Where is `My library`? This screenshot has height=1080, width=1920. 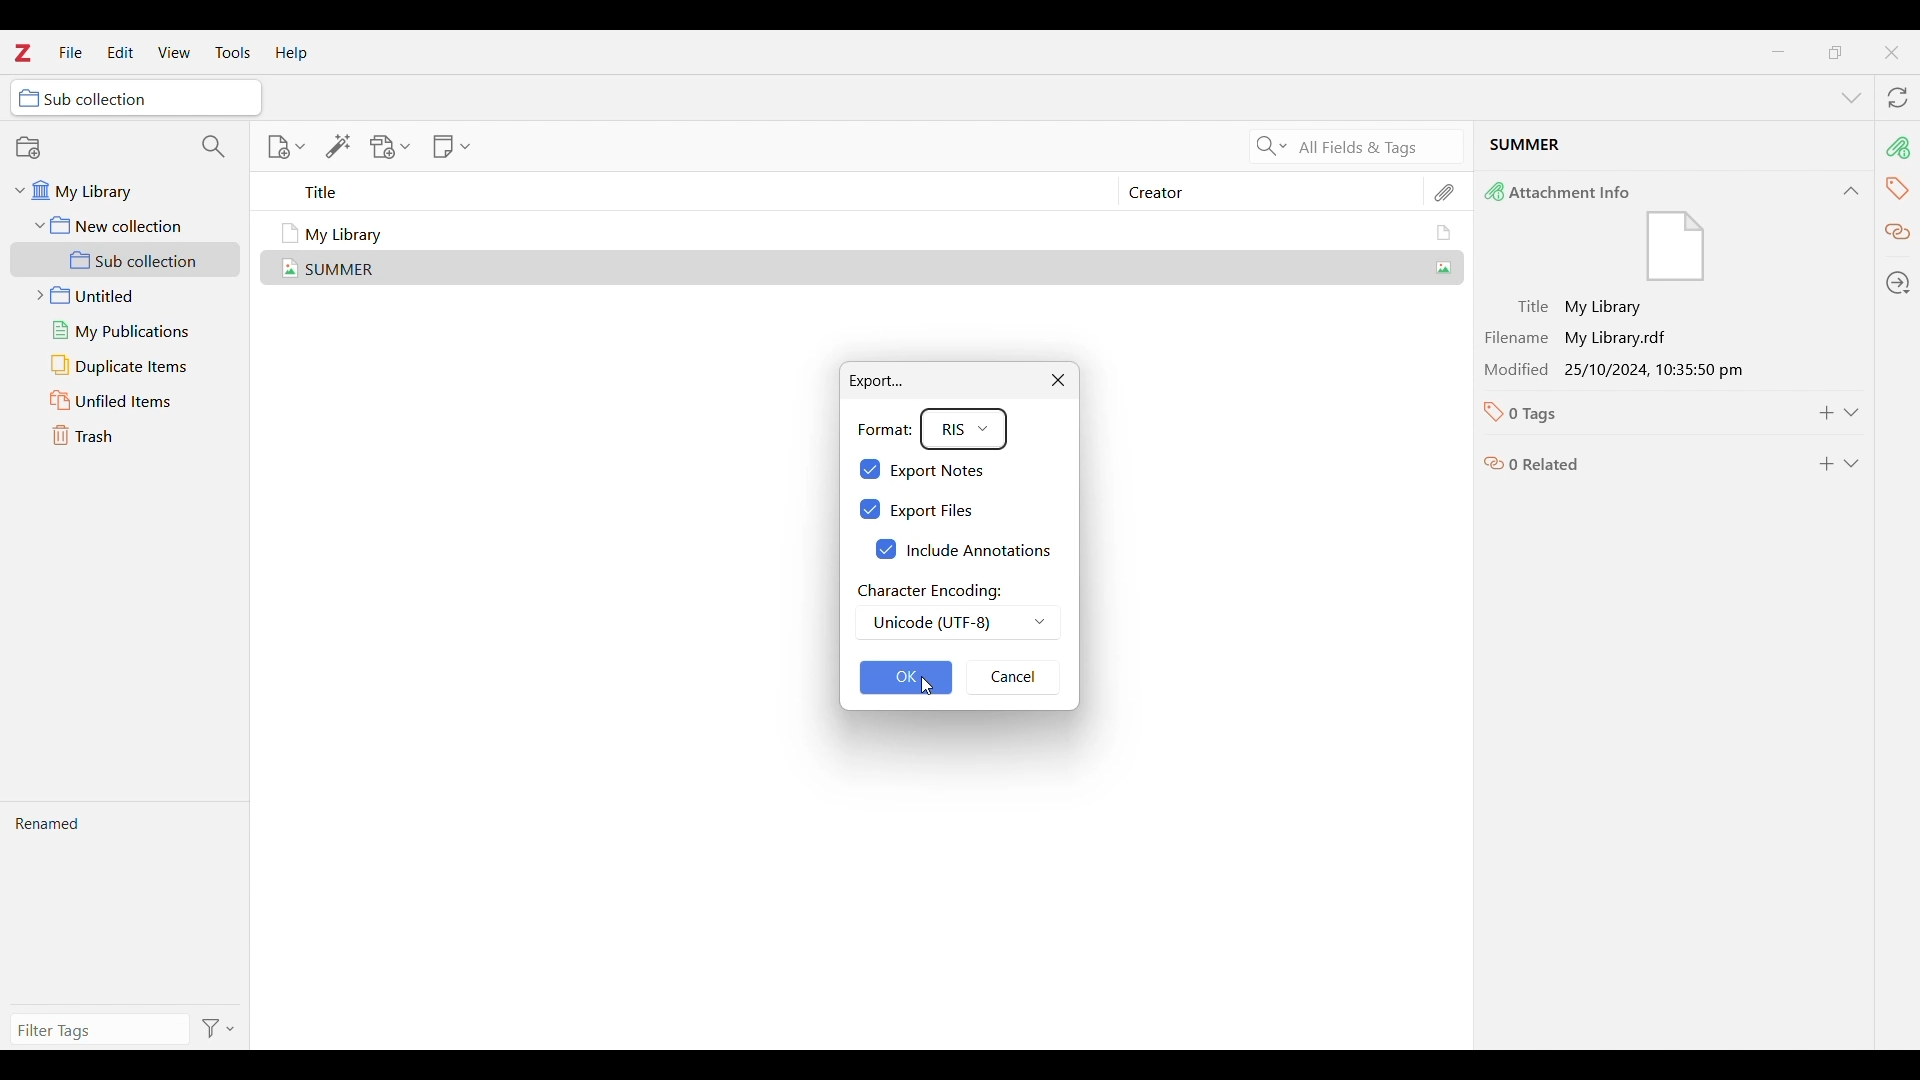 My library is located at coordinates (115, 191).